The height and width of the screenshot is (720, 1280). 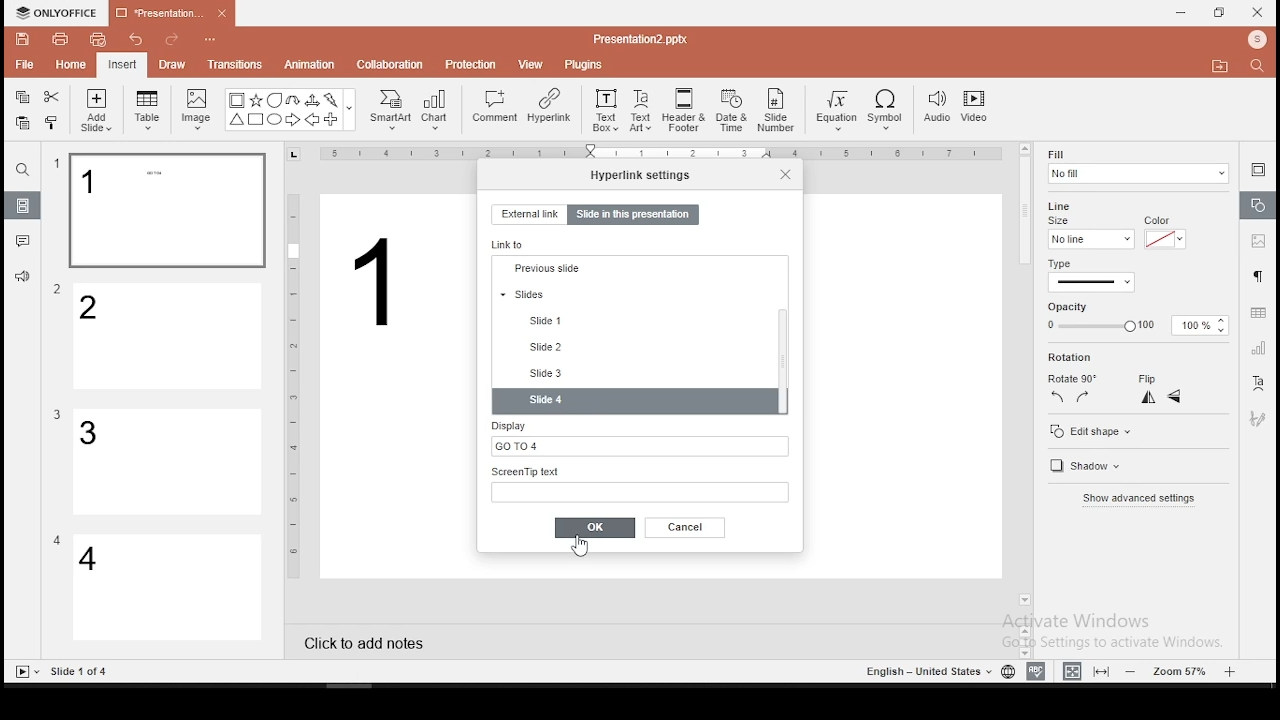 I want to click on save, so click(x=23, y=38).